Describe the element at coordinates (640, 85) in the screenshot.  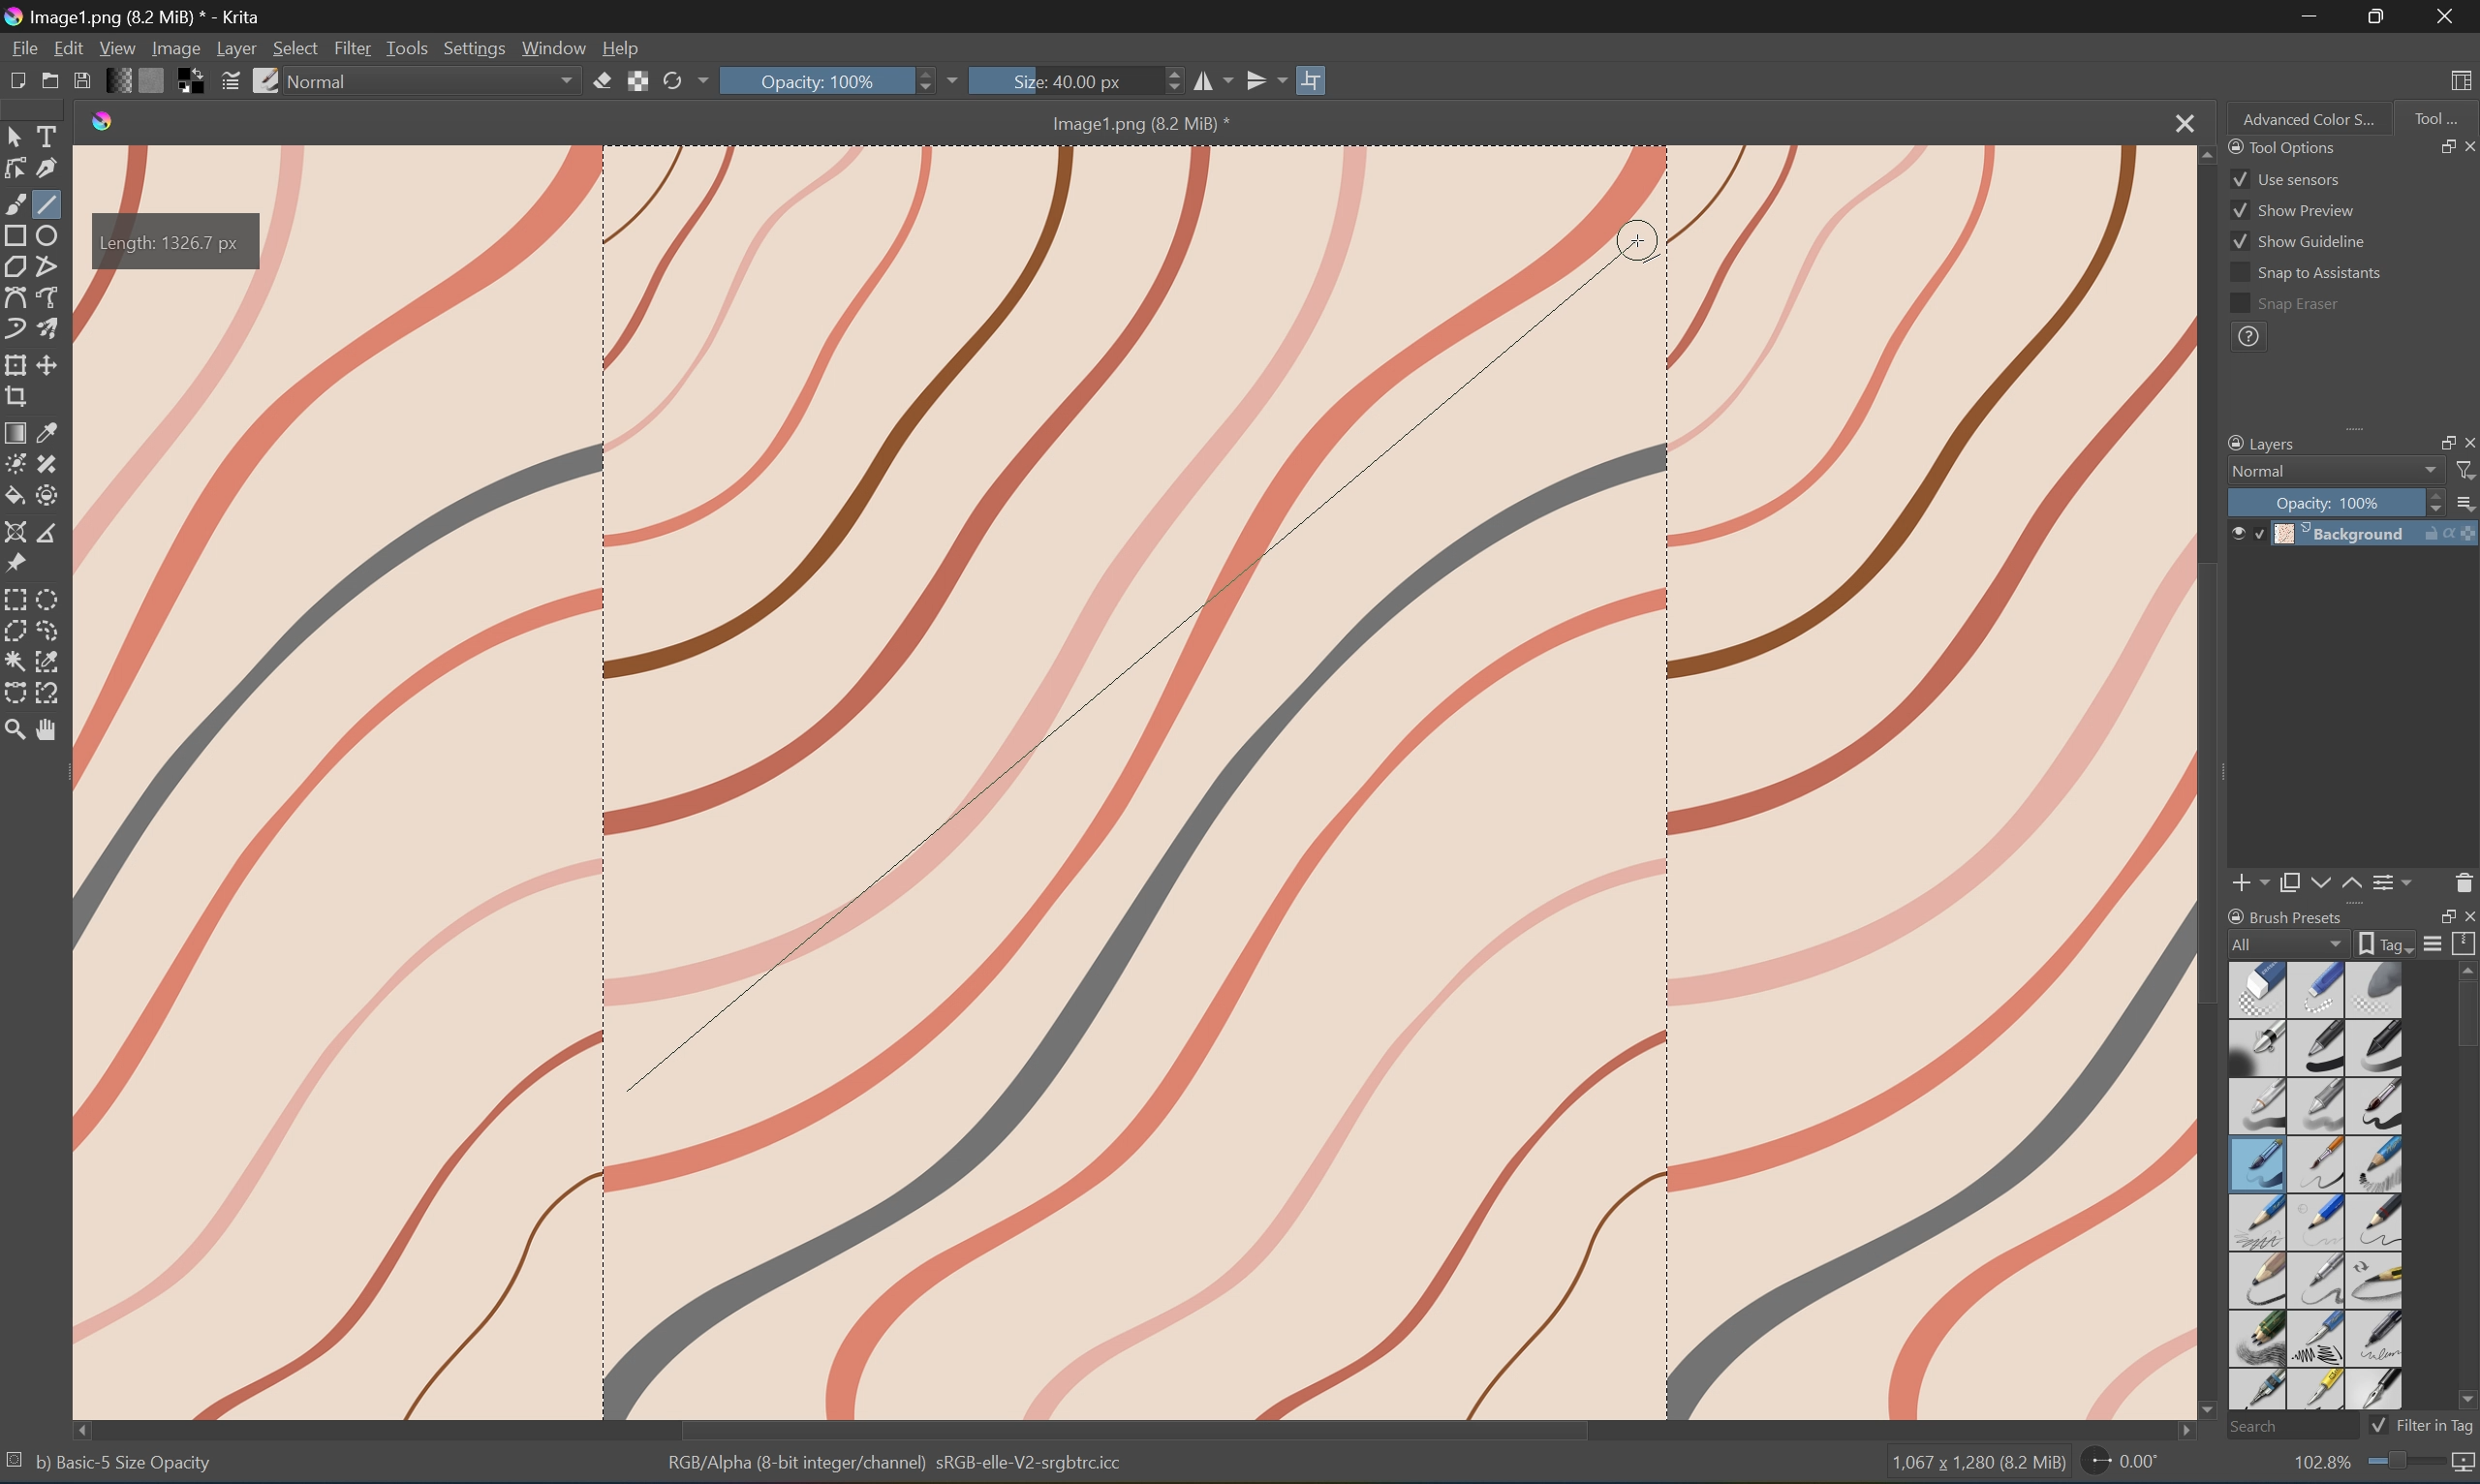
I see `Preserve alpha` at that location.